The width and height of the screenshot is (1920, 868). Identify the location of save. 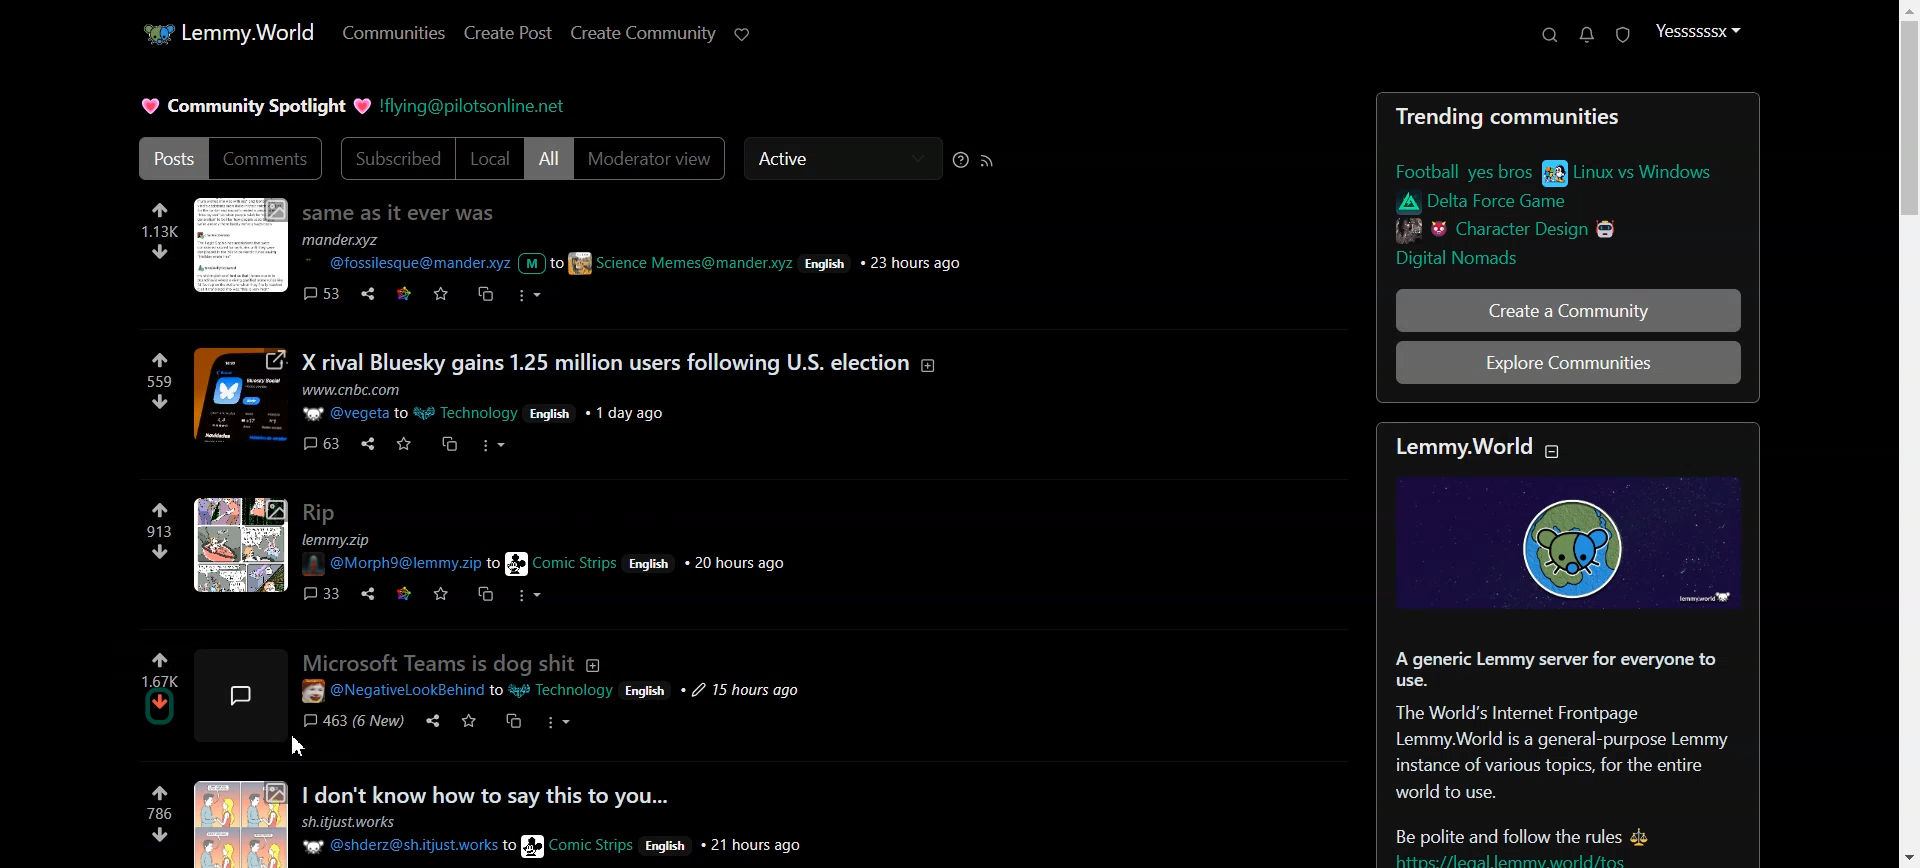
(441, 595).